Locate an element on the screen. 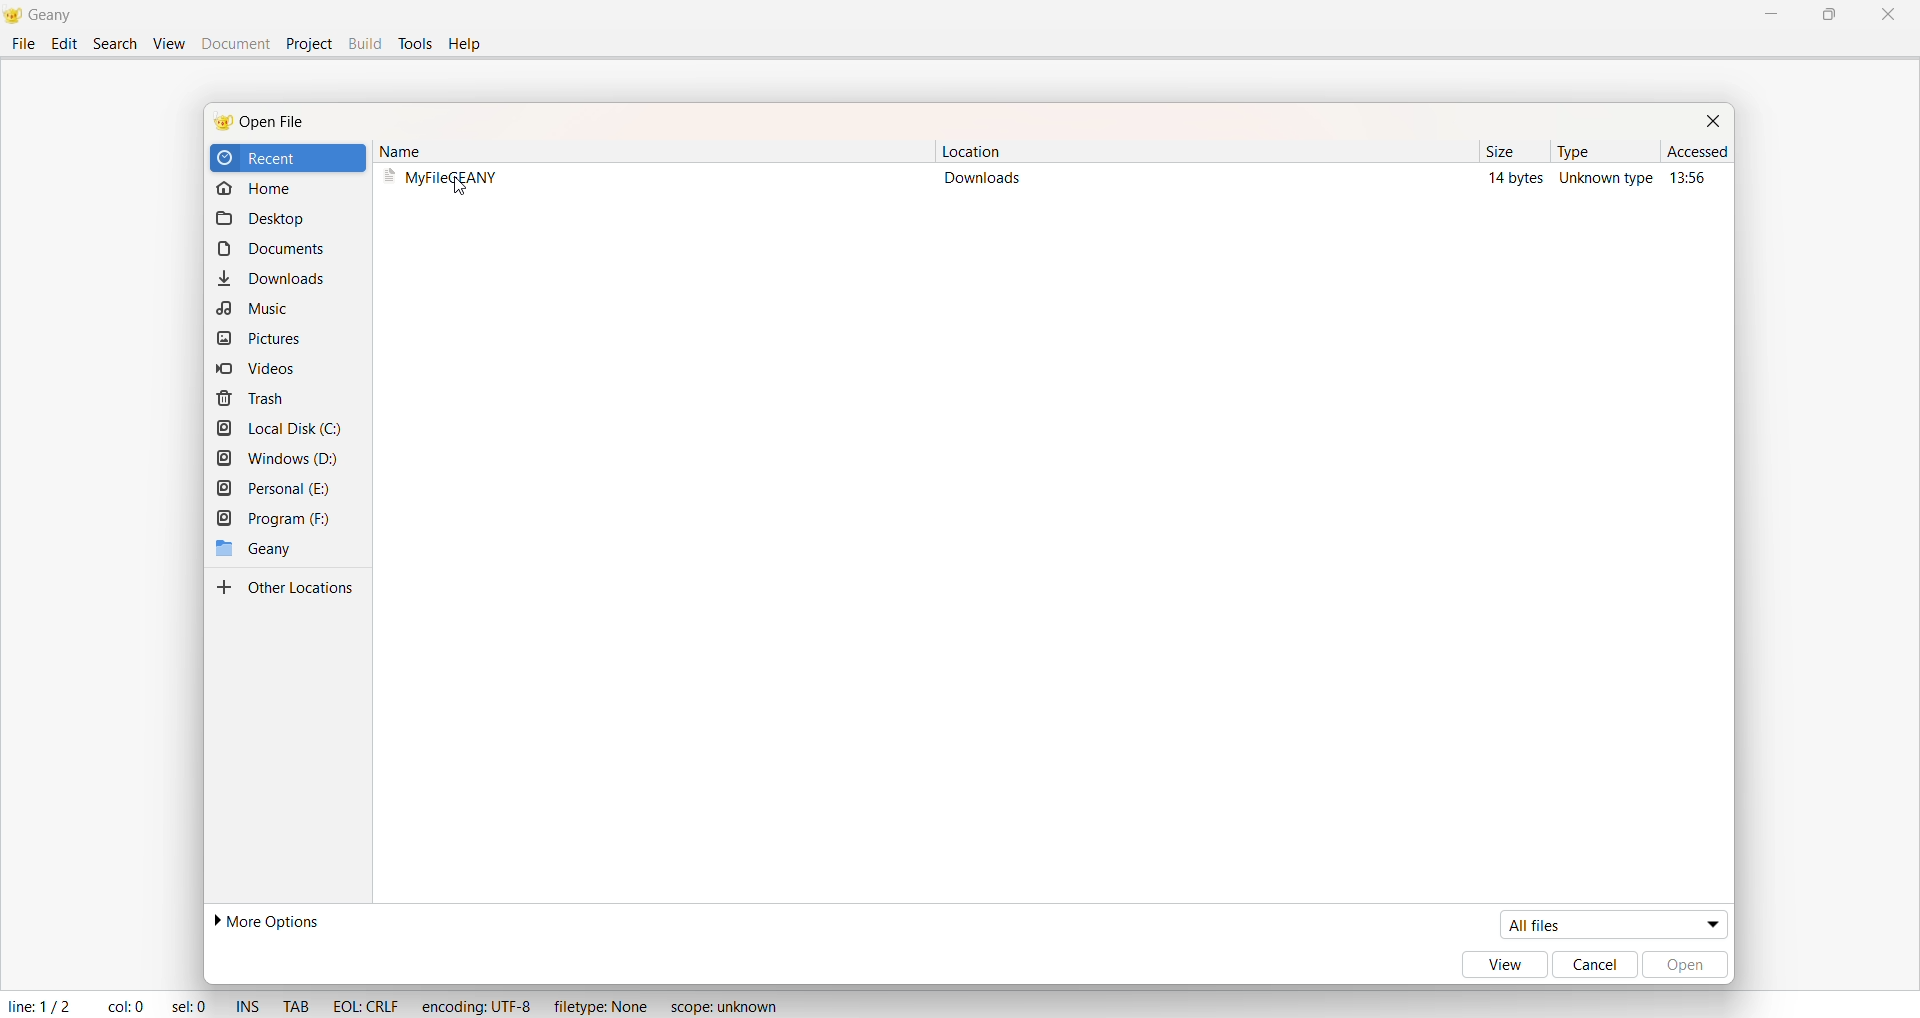 This screenshot has height=1018, width=1920. unknown is located at coordinates (1605, 184).